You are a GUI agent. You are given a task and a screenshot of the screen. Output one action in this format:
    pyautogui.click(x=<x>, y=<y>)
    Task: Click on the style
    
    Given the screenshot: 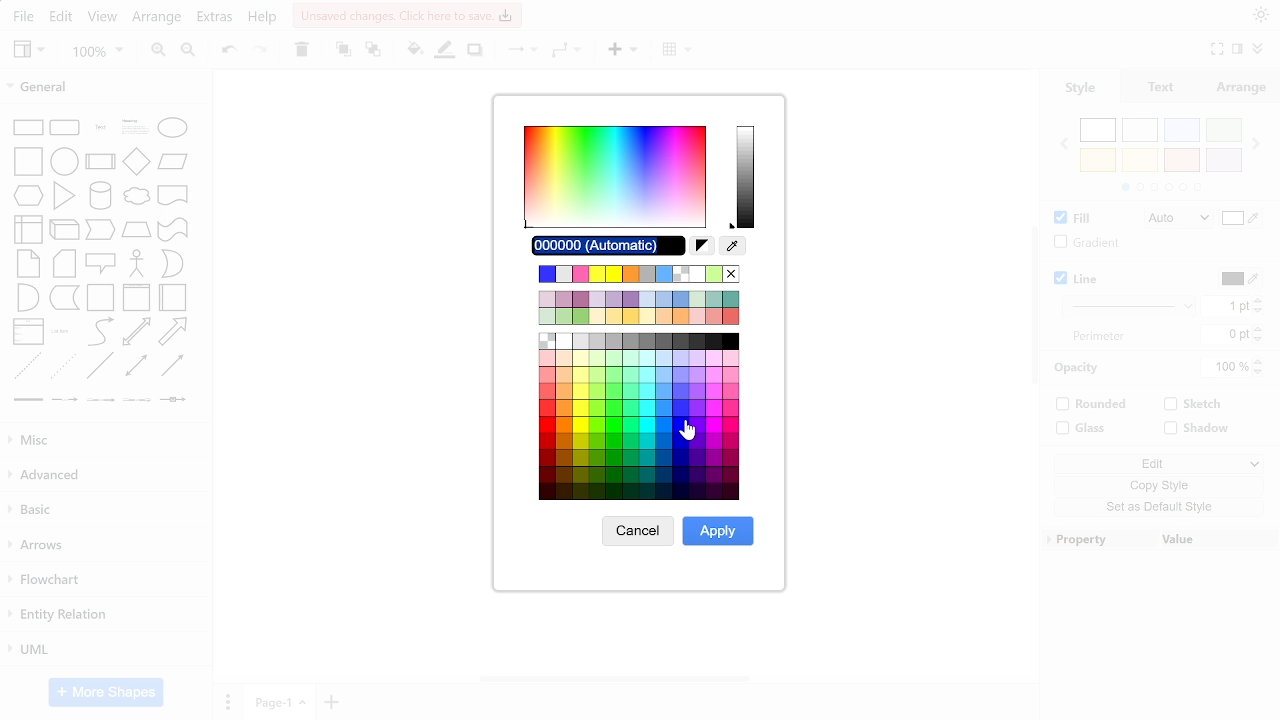 What is the action you would take?
    pyautogui.click(x=1080, y=88)
    